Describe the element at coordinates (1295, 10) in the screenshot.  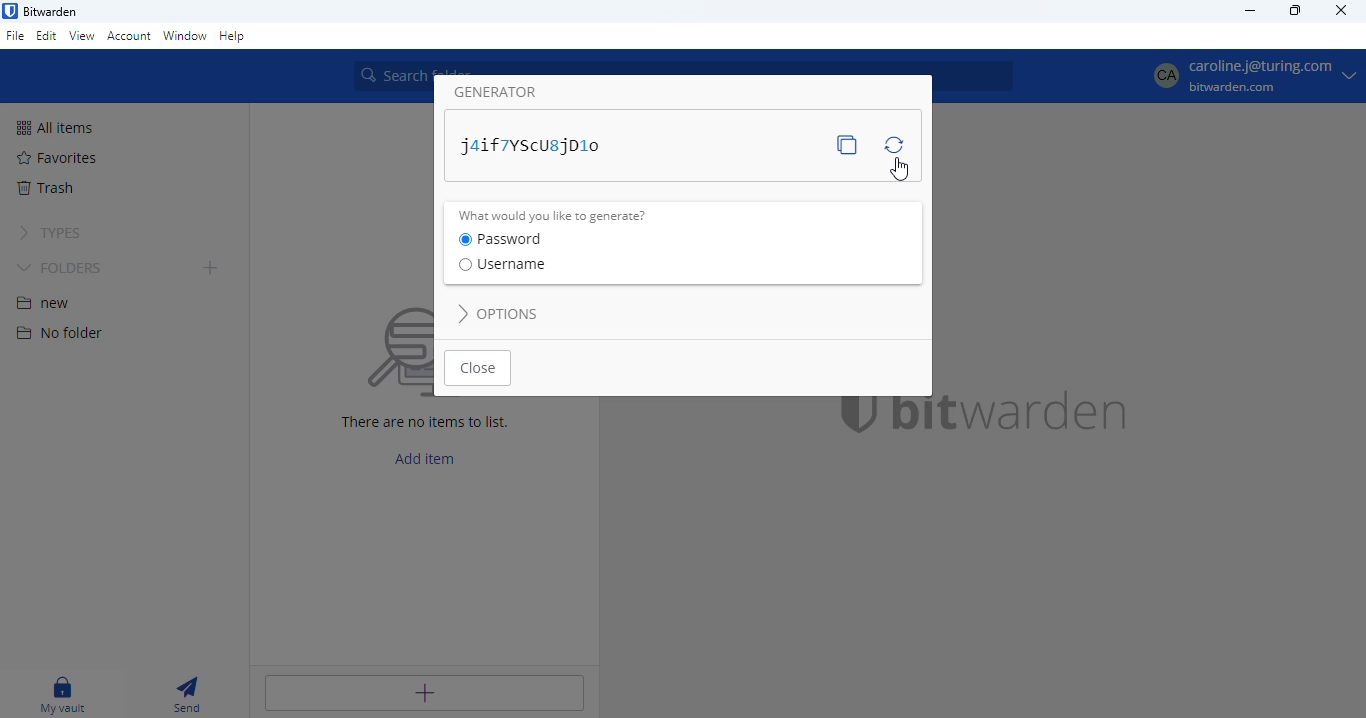
I see `maximize` at that location.